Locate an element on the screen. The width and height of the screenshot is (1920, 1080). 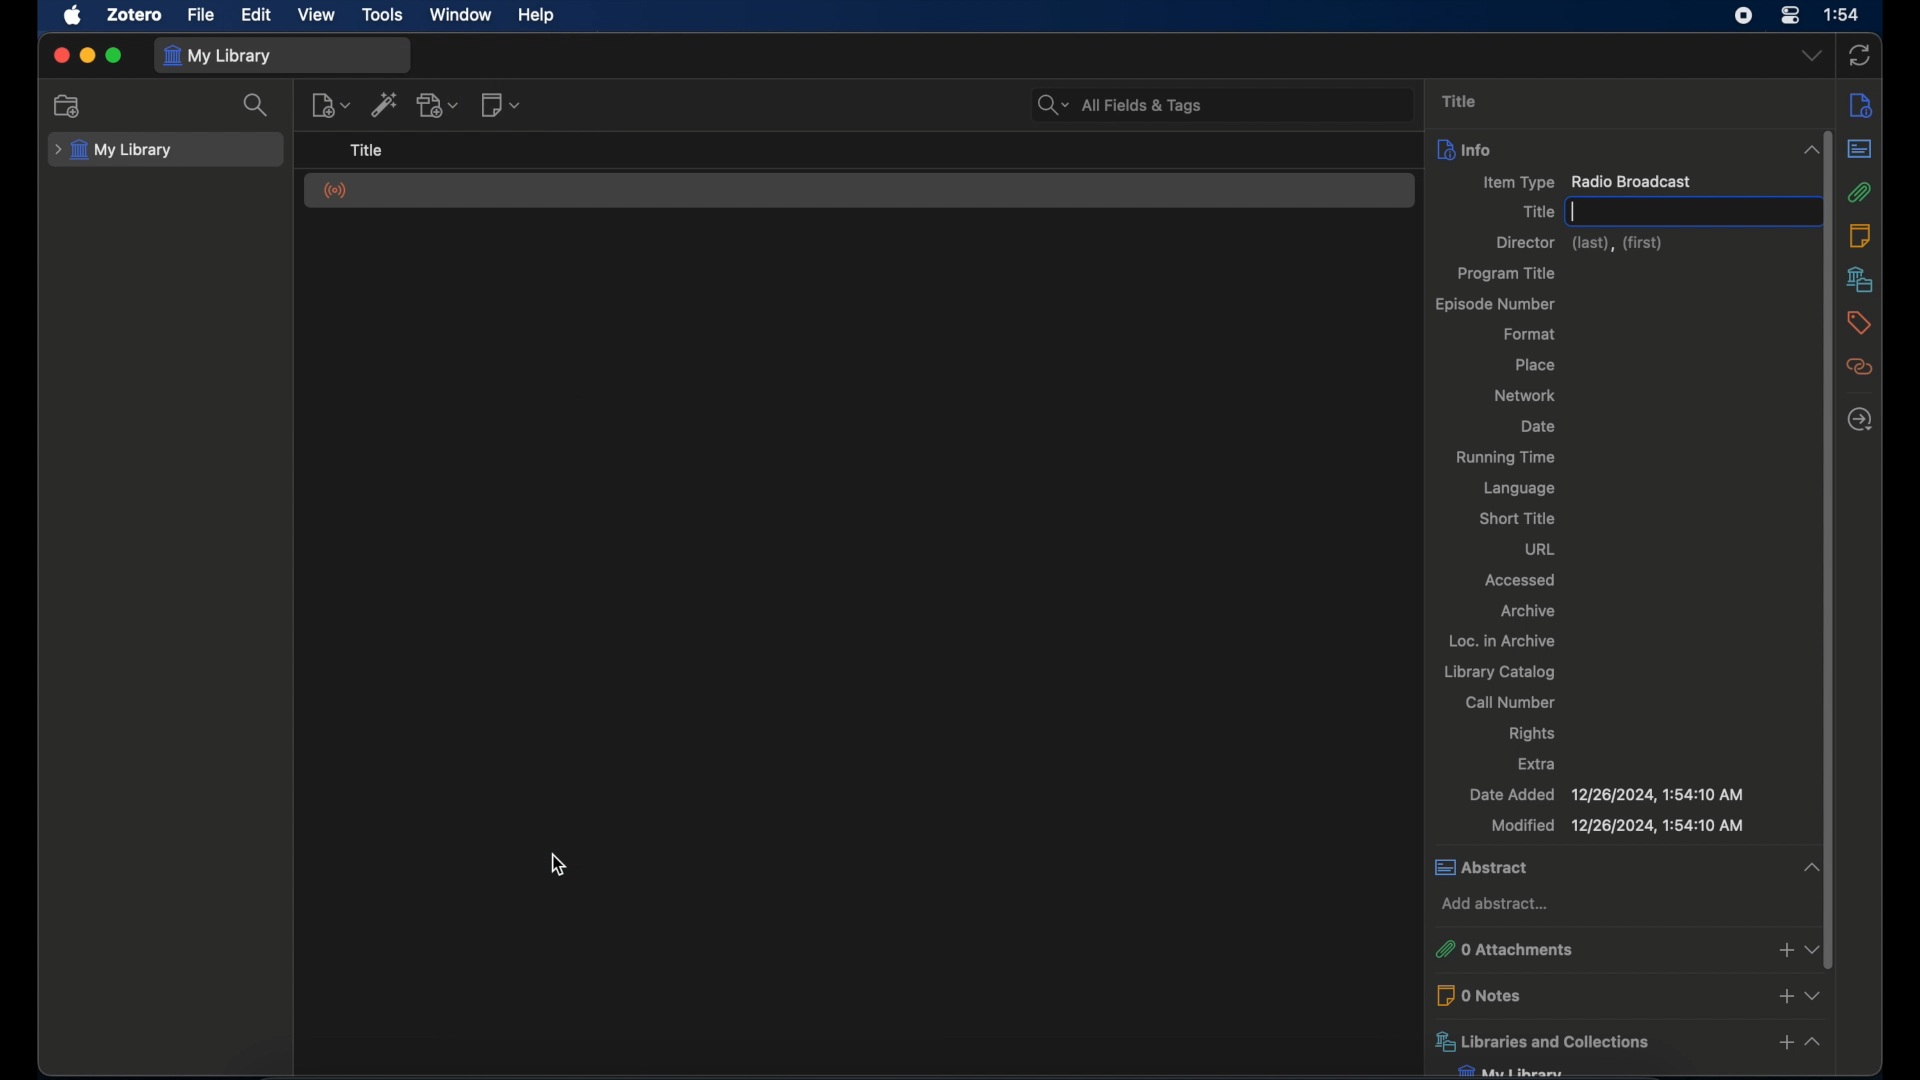
dropdown is located at coordinates (1810, 56).